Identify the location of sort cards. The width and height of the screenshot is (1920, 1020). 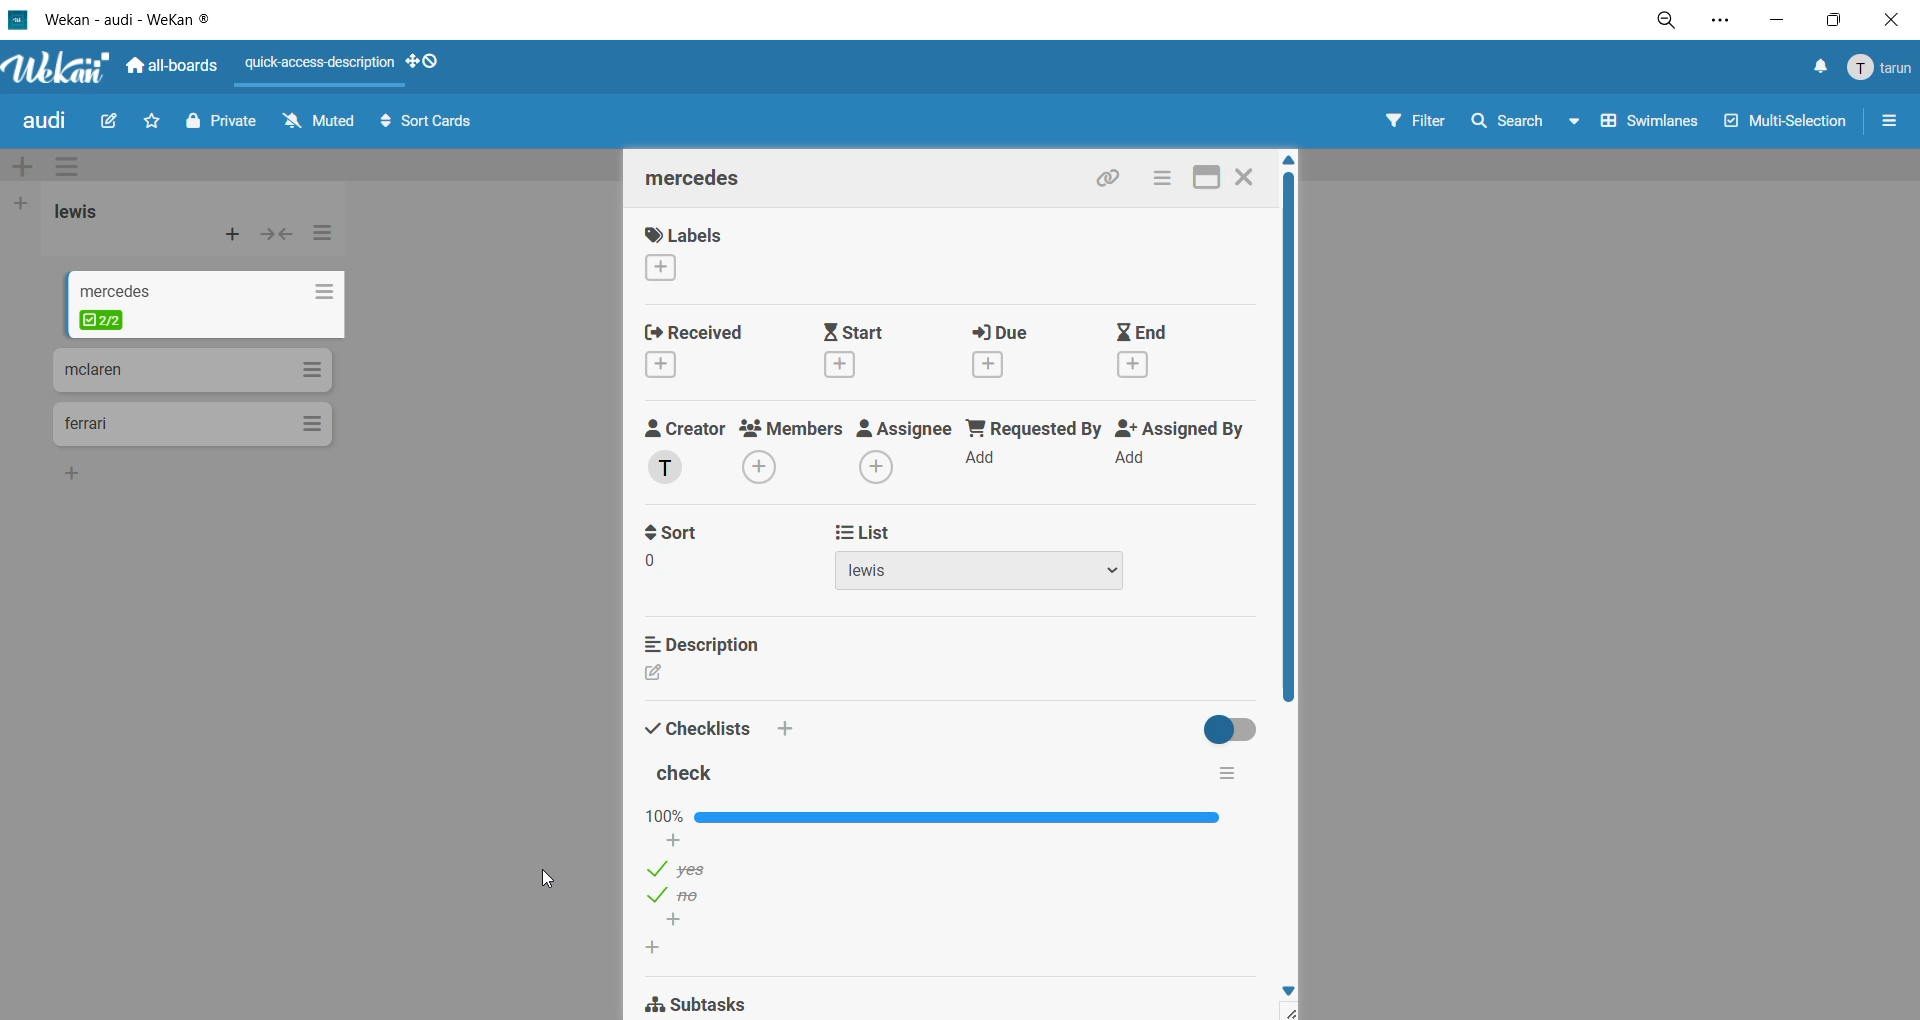
(427, 123).